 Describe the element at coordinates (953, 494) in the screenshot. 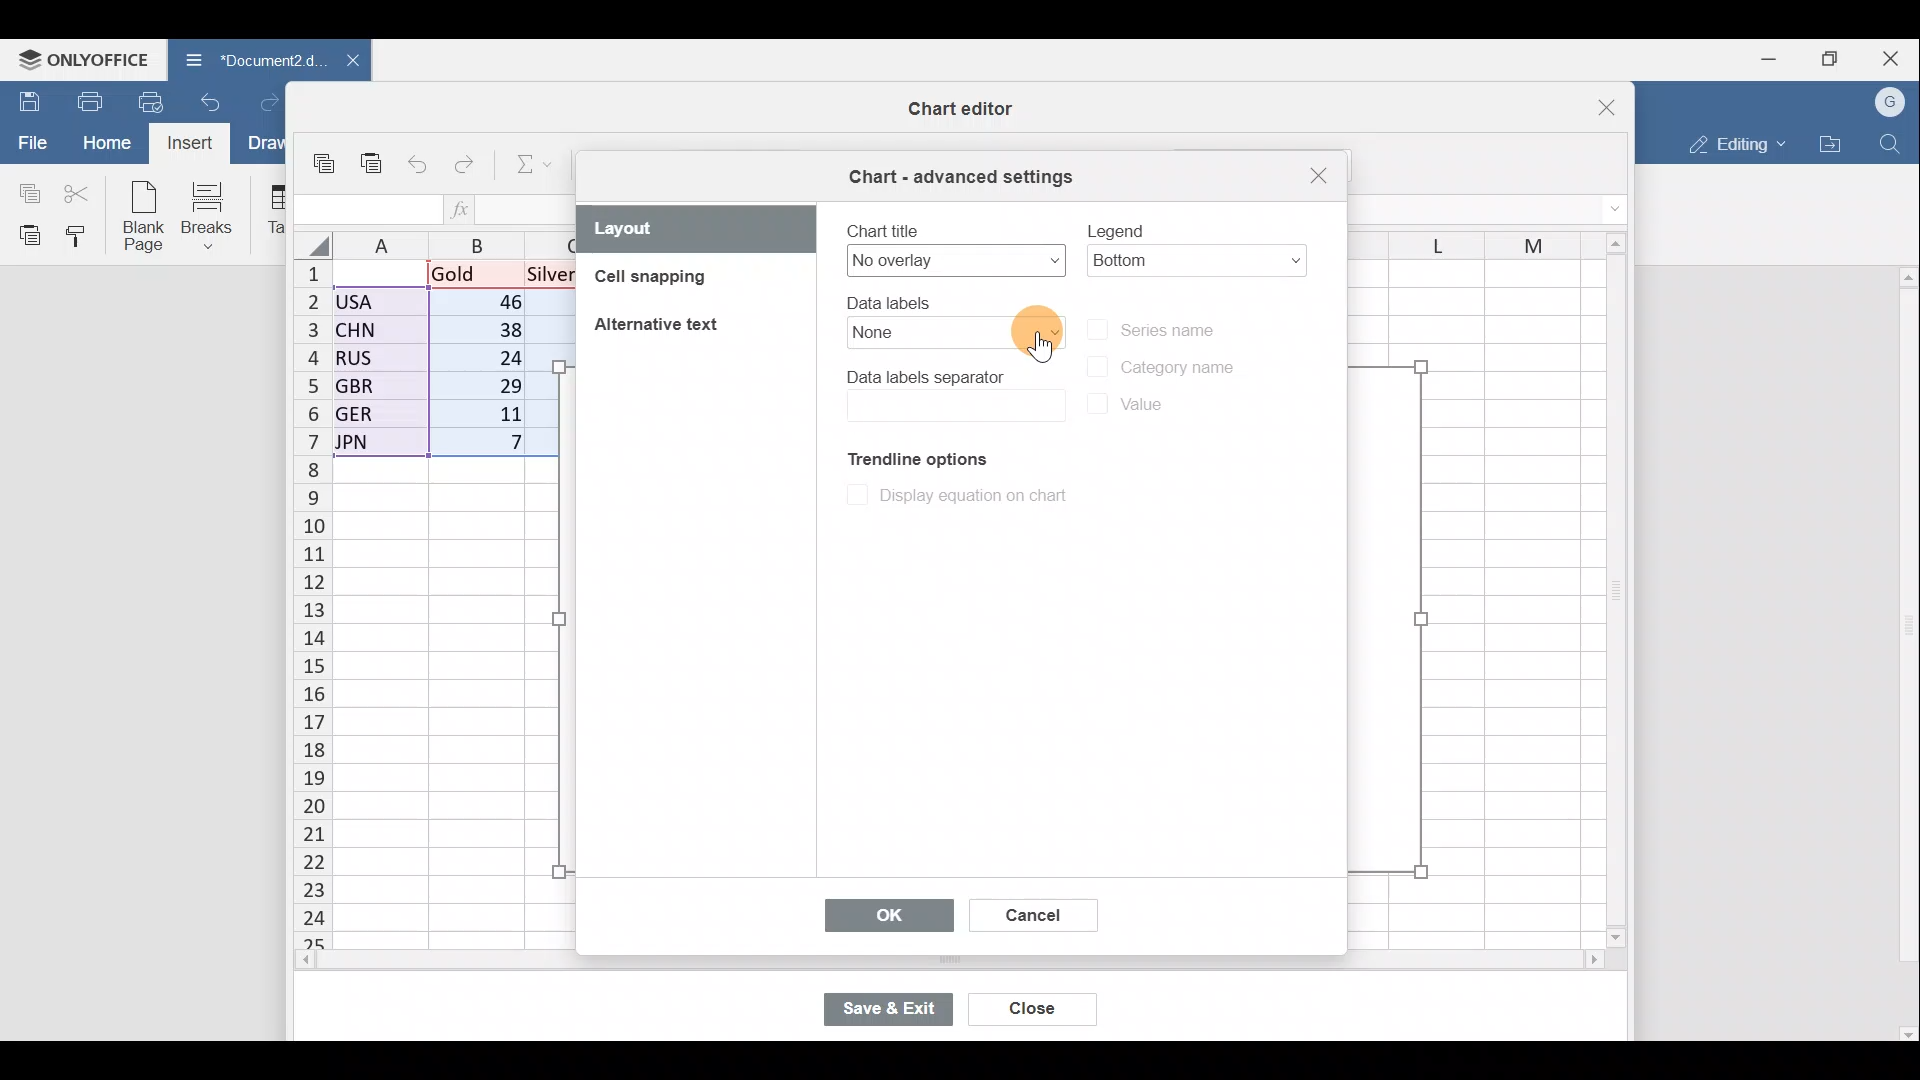

I see `Display equation on chart` at that location.